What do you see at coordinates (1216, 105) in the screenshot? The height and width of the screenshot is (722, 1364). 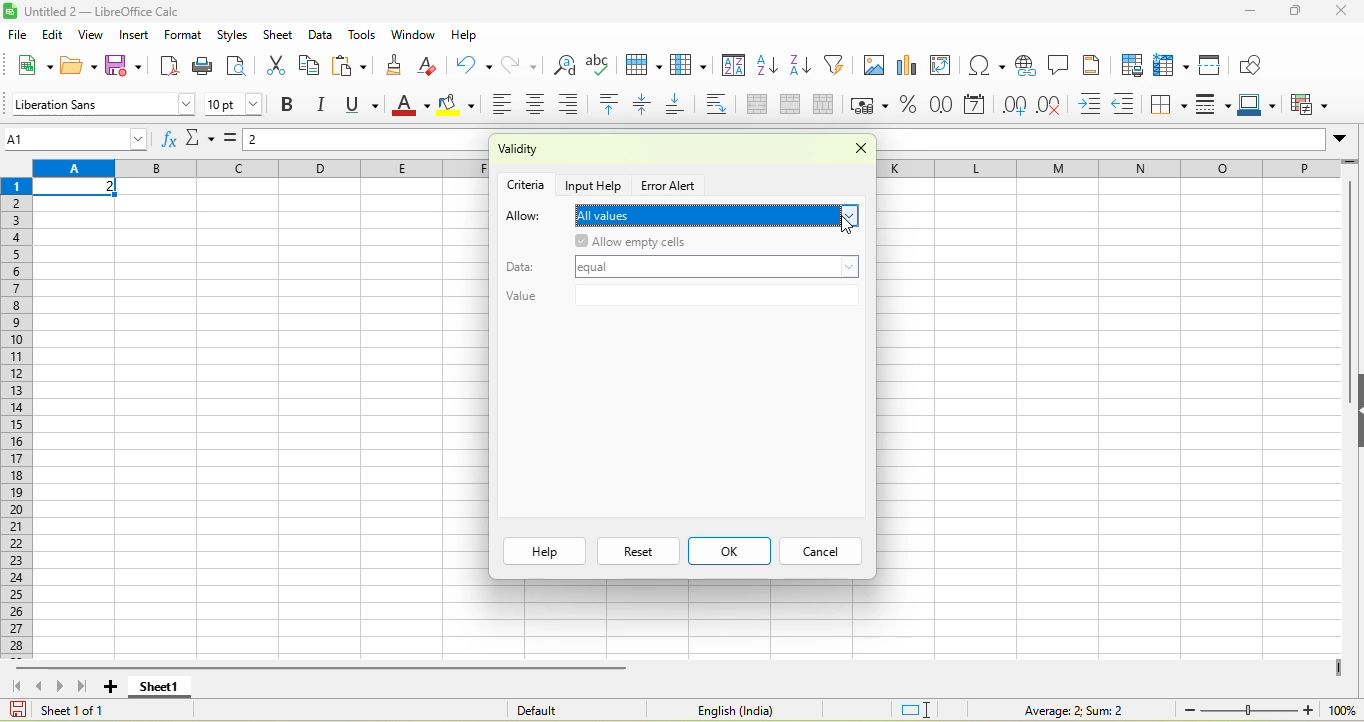 I see `border style` at bounding box center [1216, 105].